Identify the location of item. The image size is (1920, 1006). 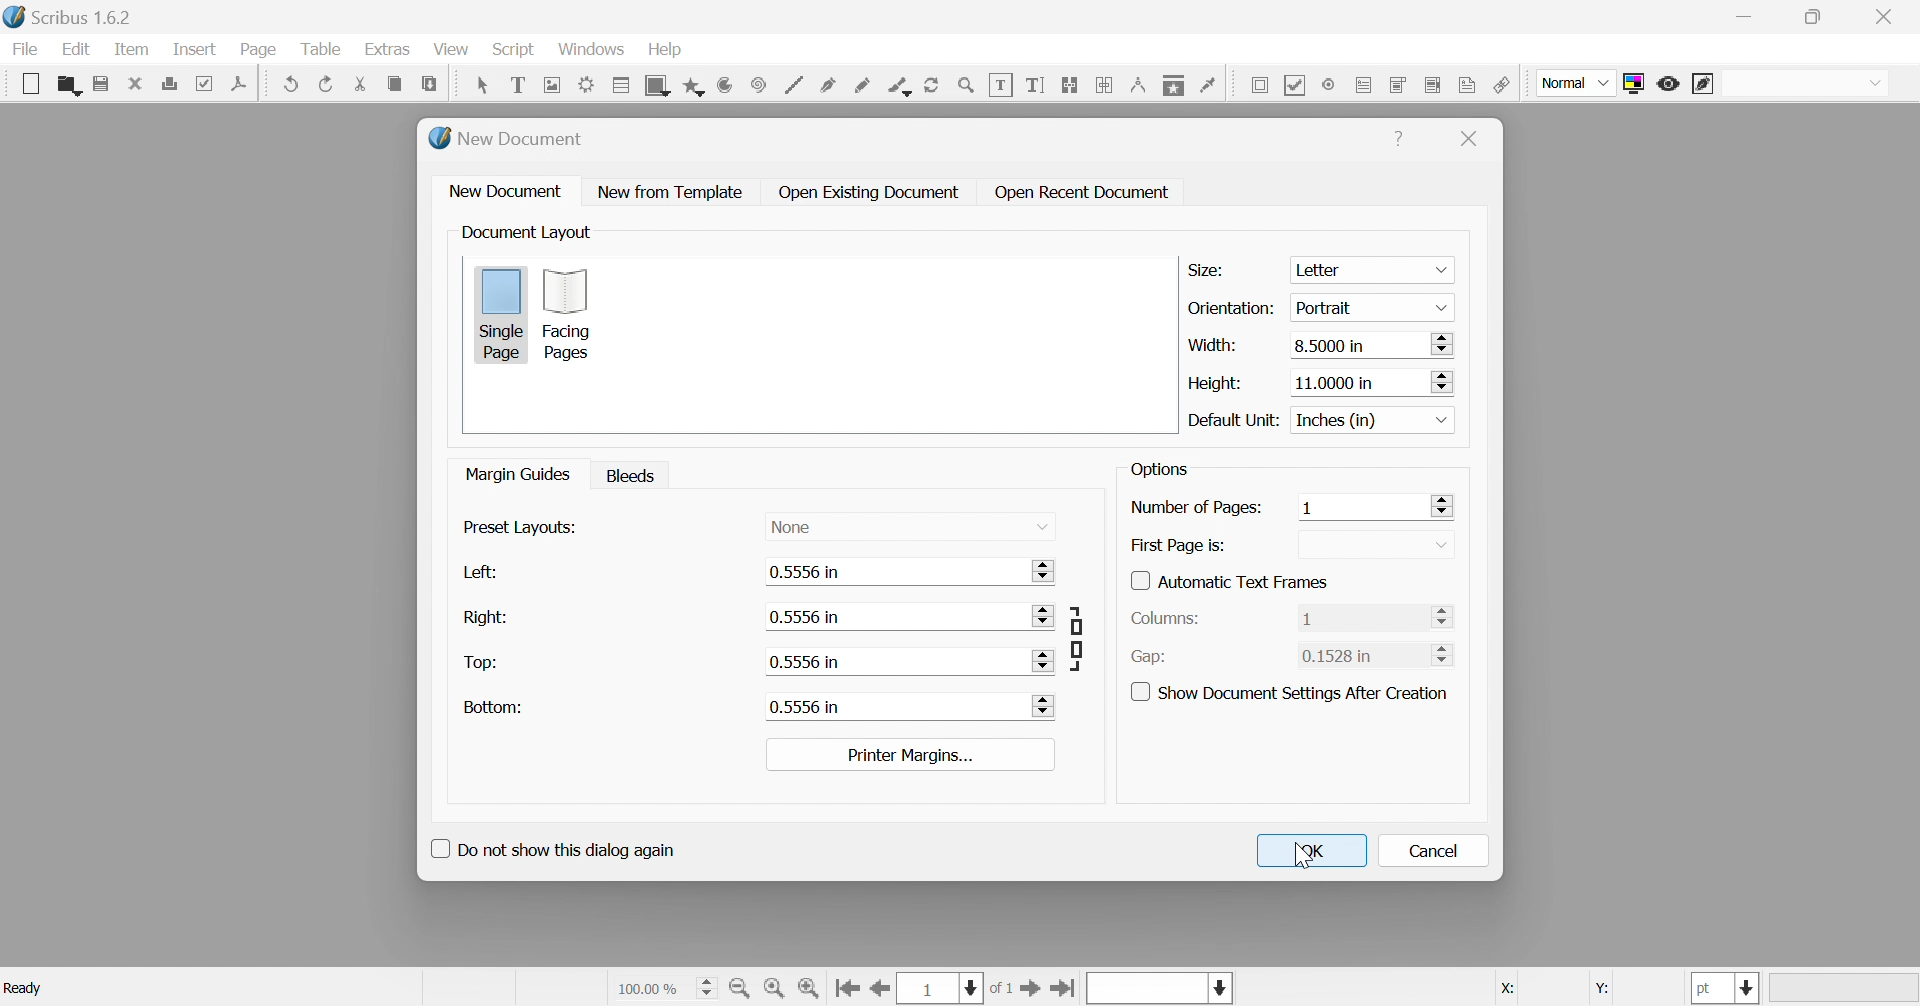
(131, 50).